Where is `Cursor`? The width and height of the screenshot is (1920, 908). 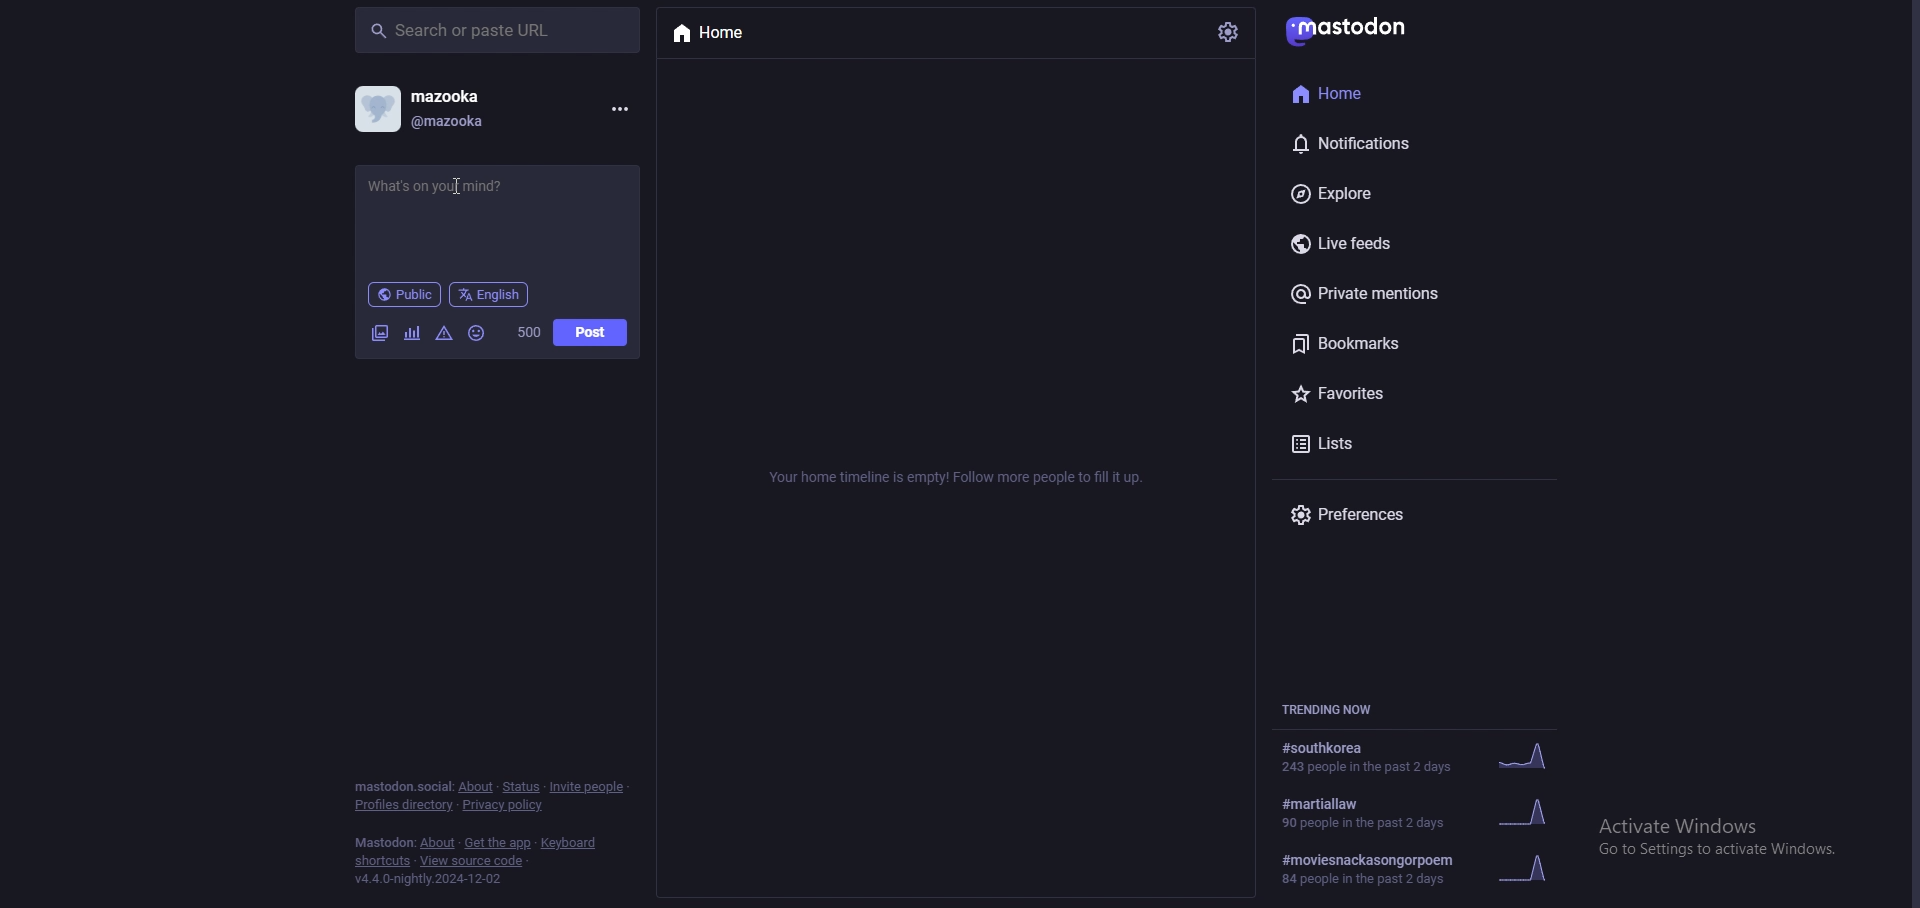
Cursor is located at coordinates (469, 190).